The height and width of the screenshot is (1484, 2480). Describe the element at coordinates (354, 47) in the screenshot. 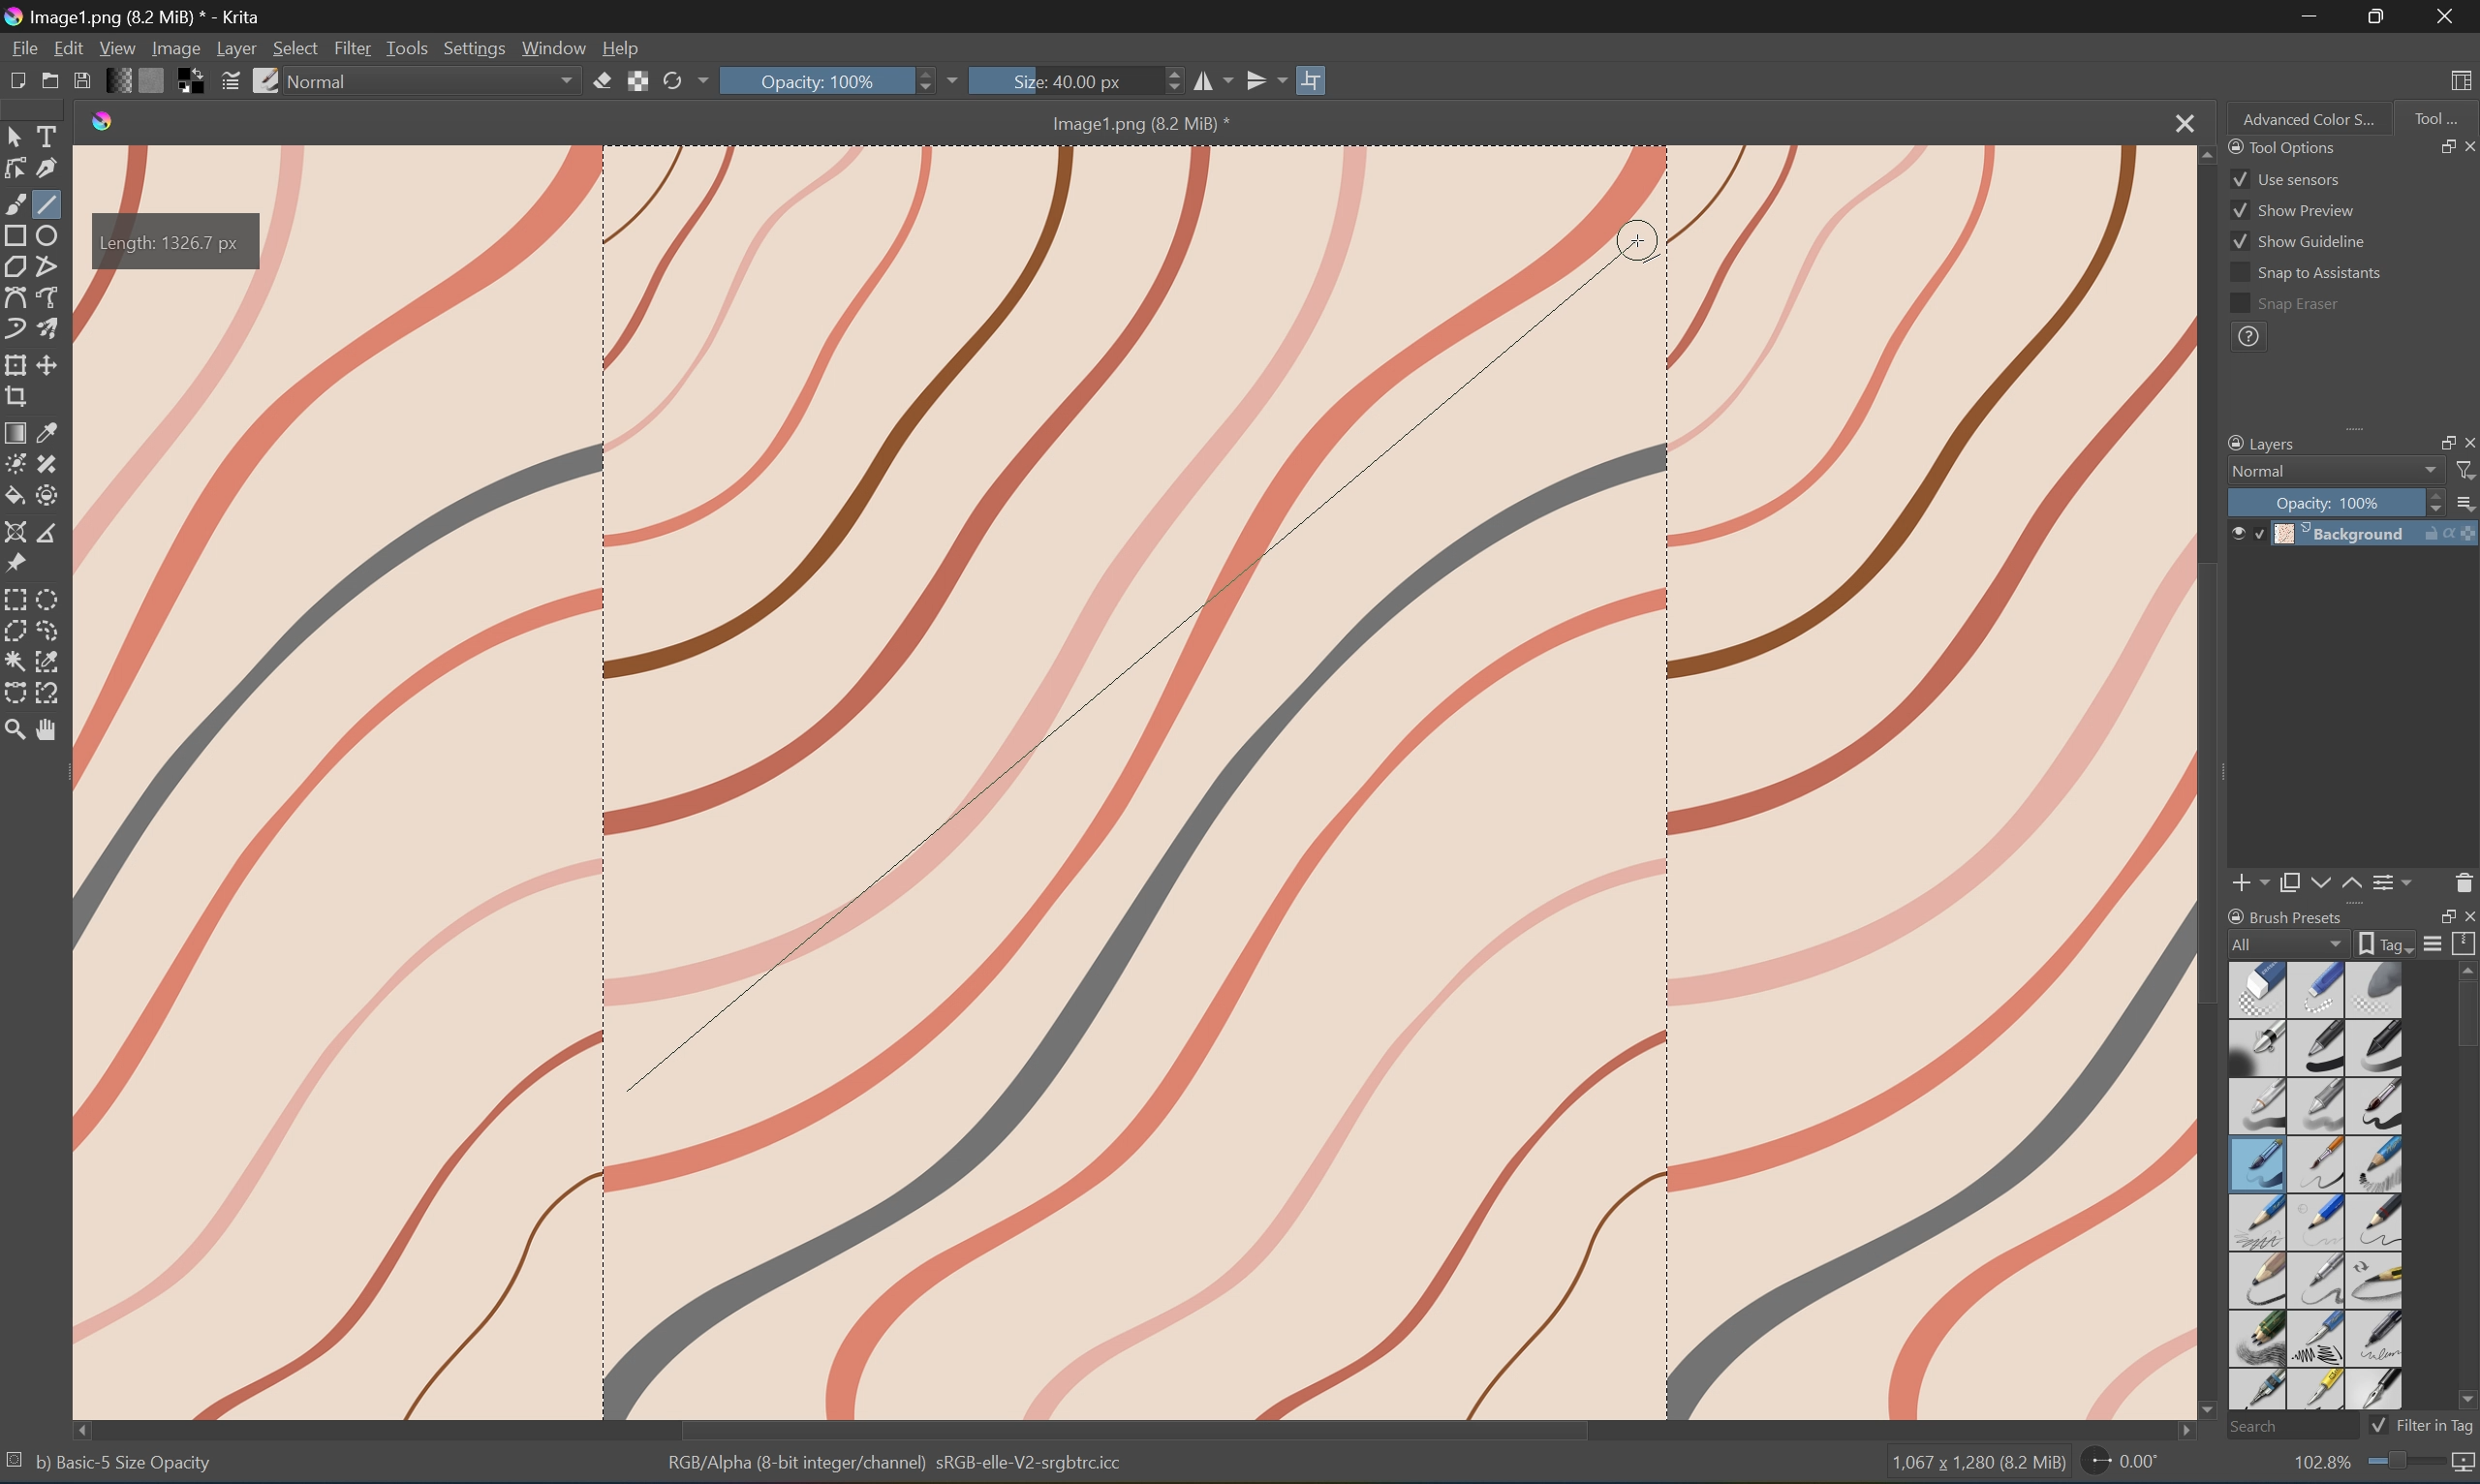

I see `Filter` at that location.